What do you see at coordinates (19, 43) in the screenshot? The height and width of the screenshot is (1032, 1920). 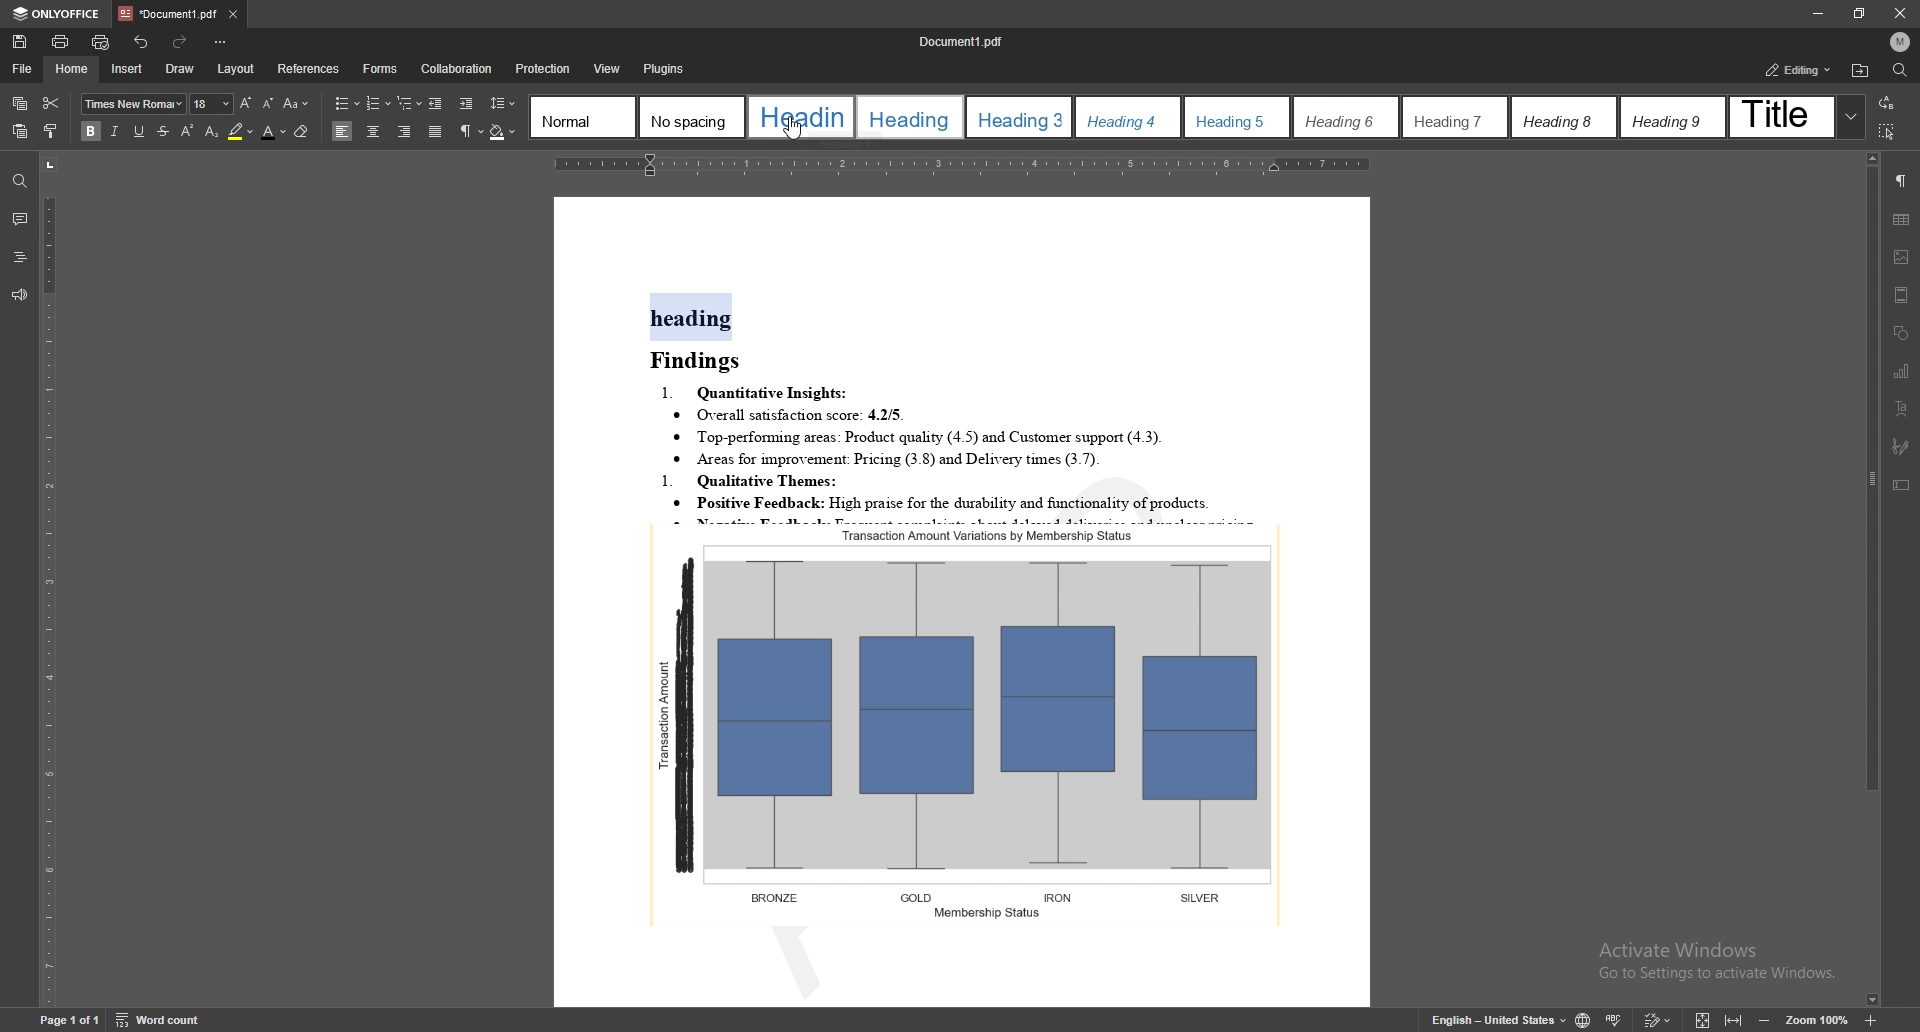 I see `save` at bounding box center [19, 43].